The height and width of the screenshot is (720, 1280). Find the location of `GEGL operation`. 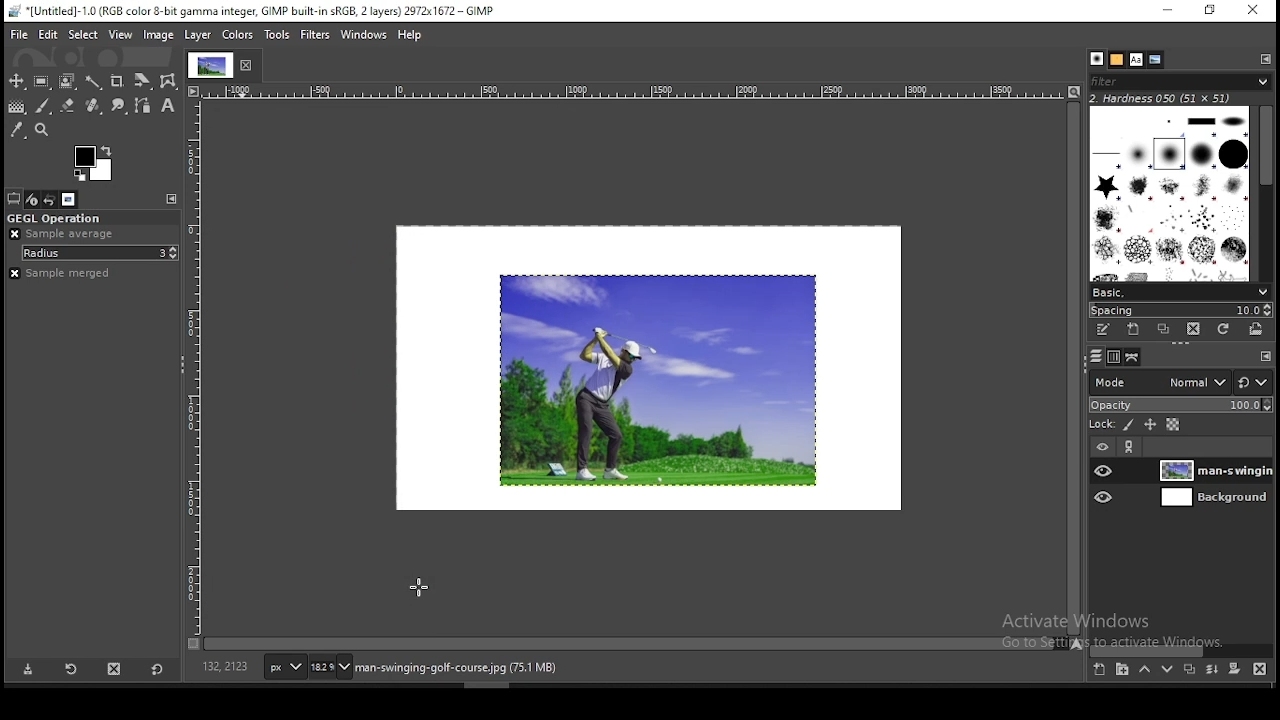

GEGL operation is located at coordinates (82, 216).